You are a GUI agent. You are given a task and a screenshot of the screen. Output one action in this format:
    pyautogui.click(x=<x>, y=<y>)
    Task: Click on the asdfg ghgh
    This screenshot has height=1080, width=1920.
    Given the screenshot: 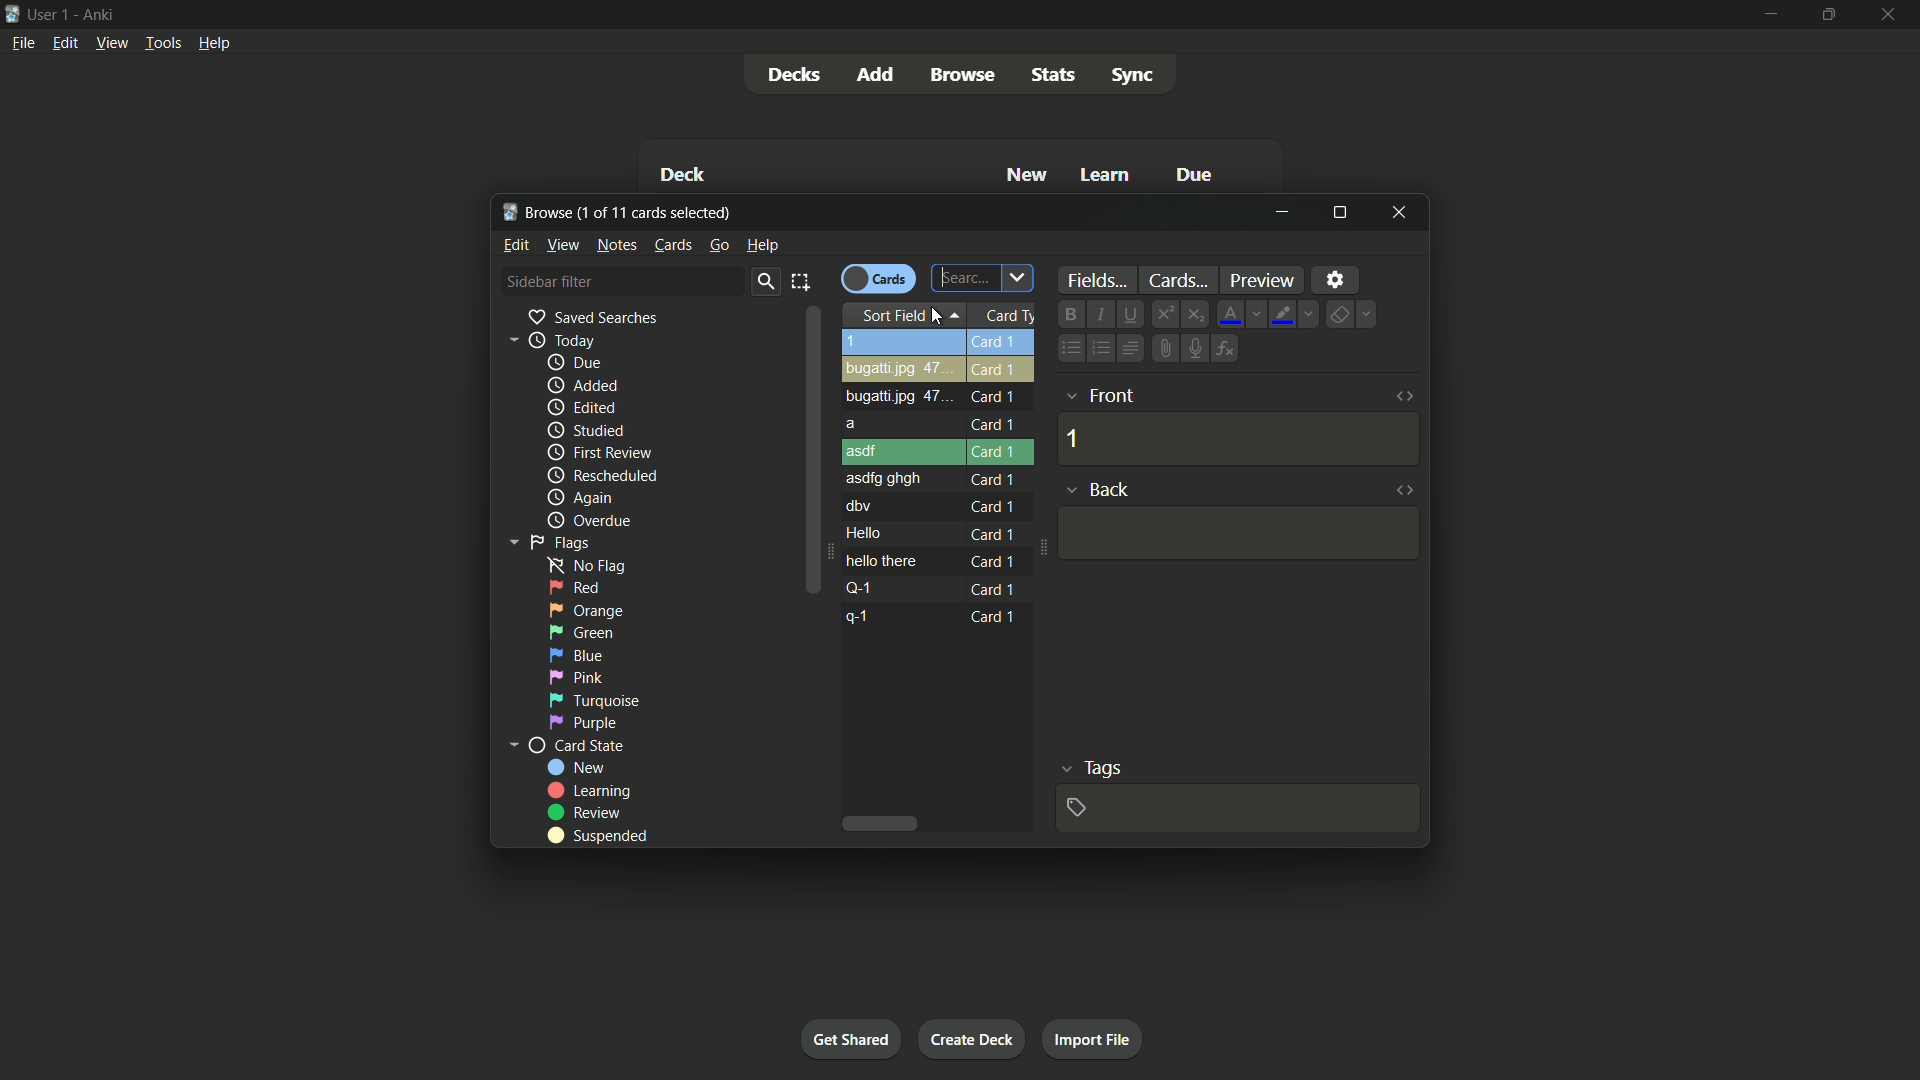 What is the action you would take?
    pyautogui.click(x=886, y=479)
    